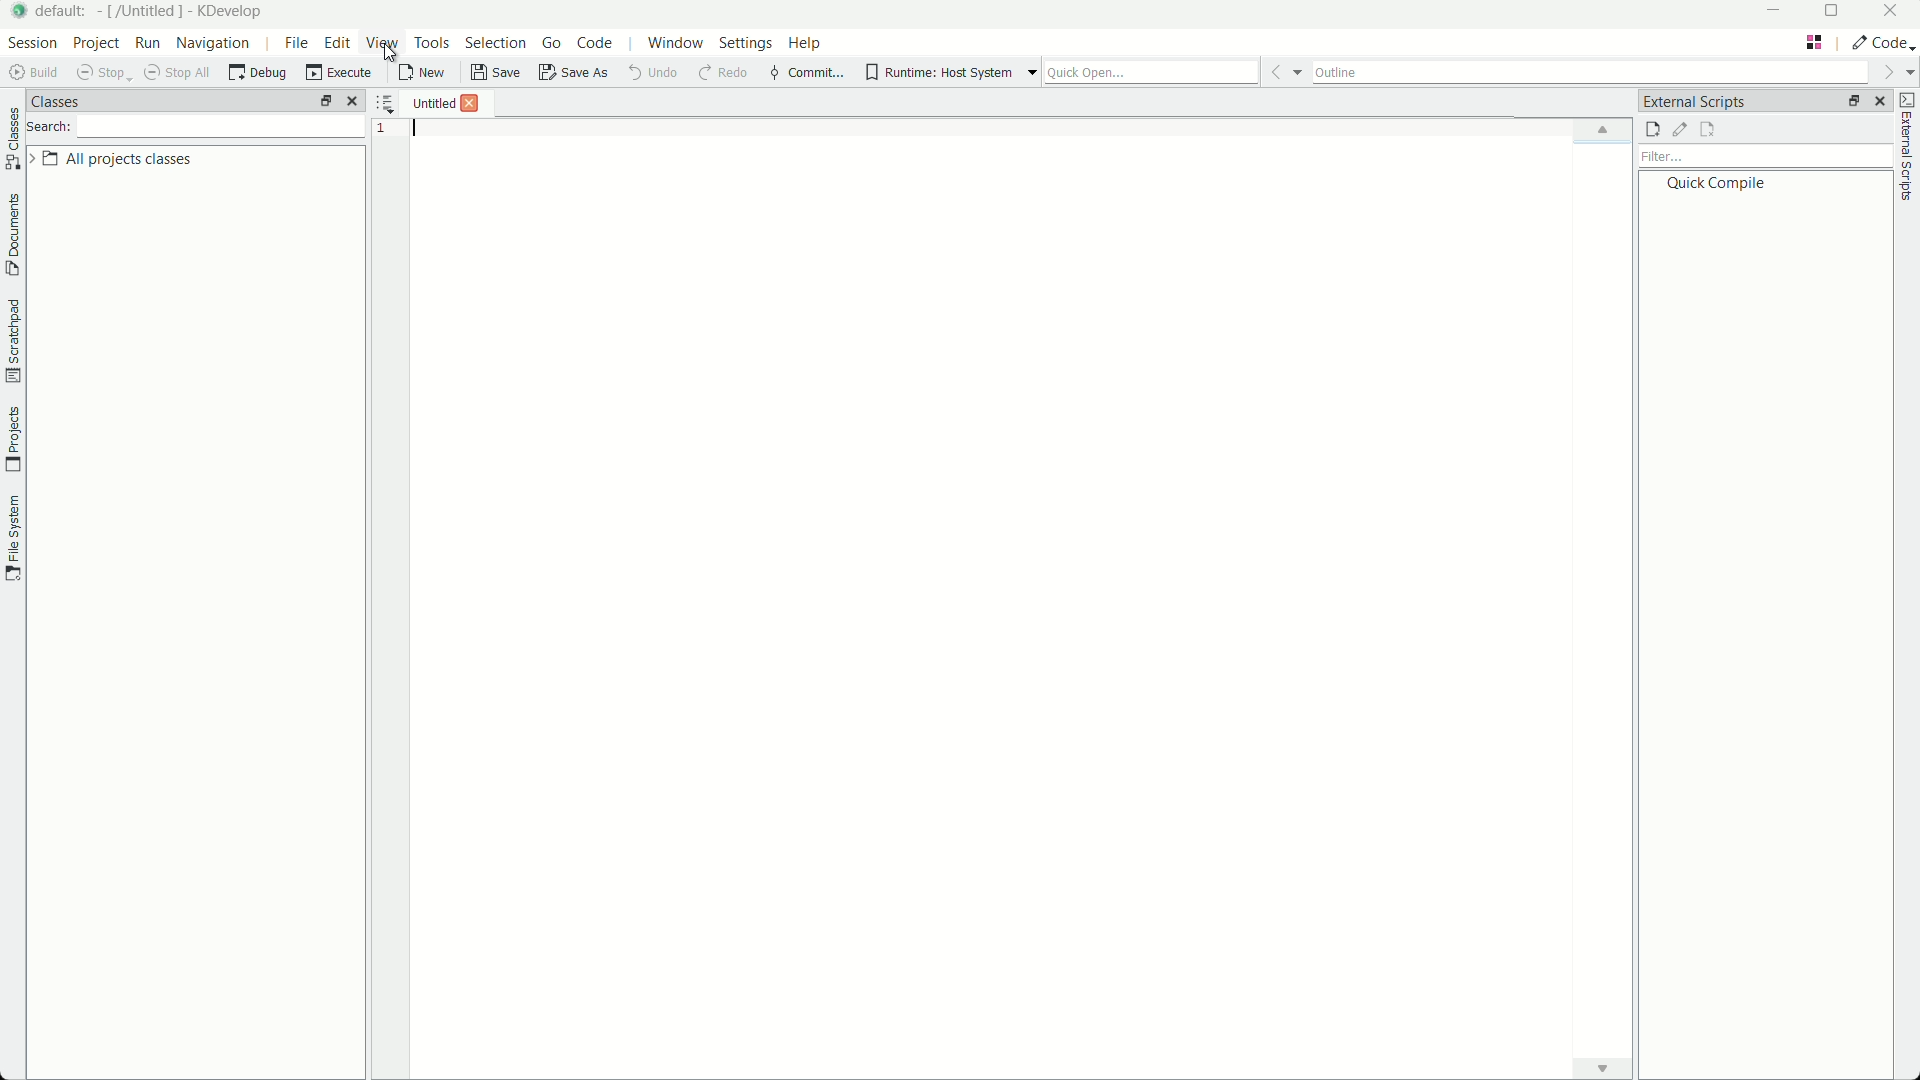  I want to click on file system, so click(12, 540).